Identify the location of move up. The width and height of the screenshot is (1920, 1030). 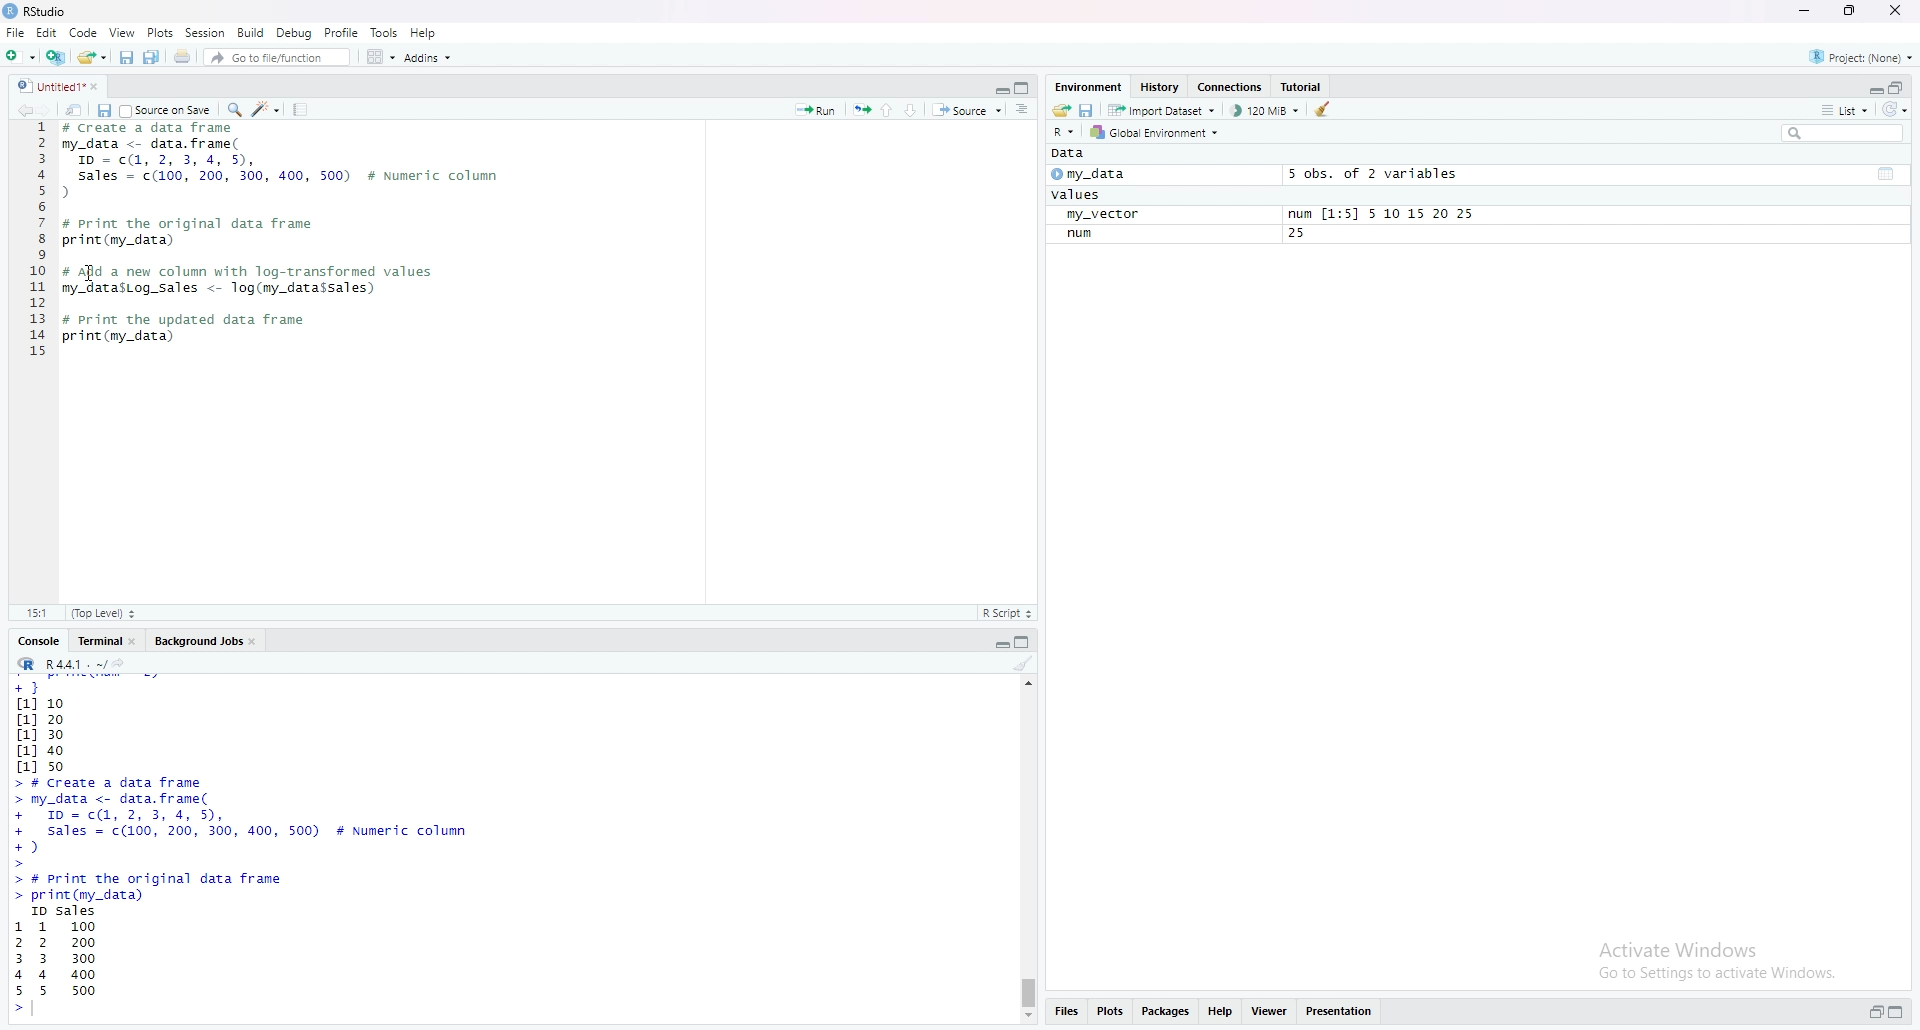
(1029, 689).